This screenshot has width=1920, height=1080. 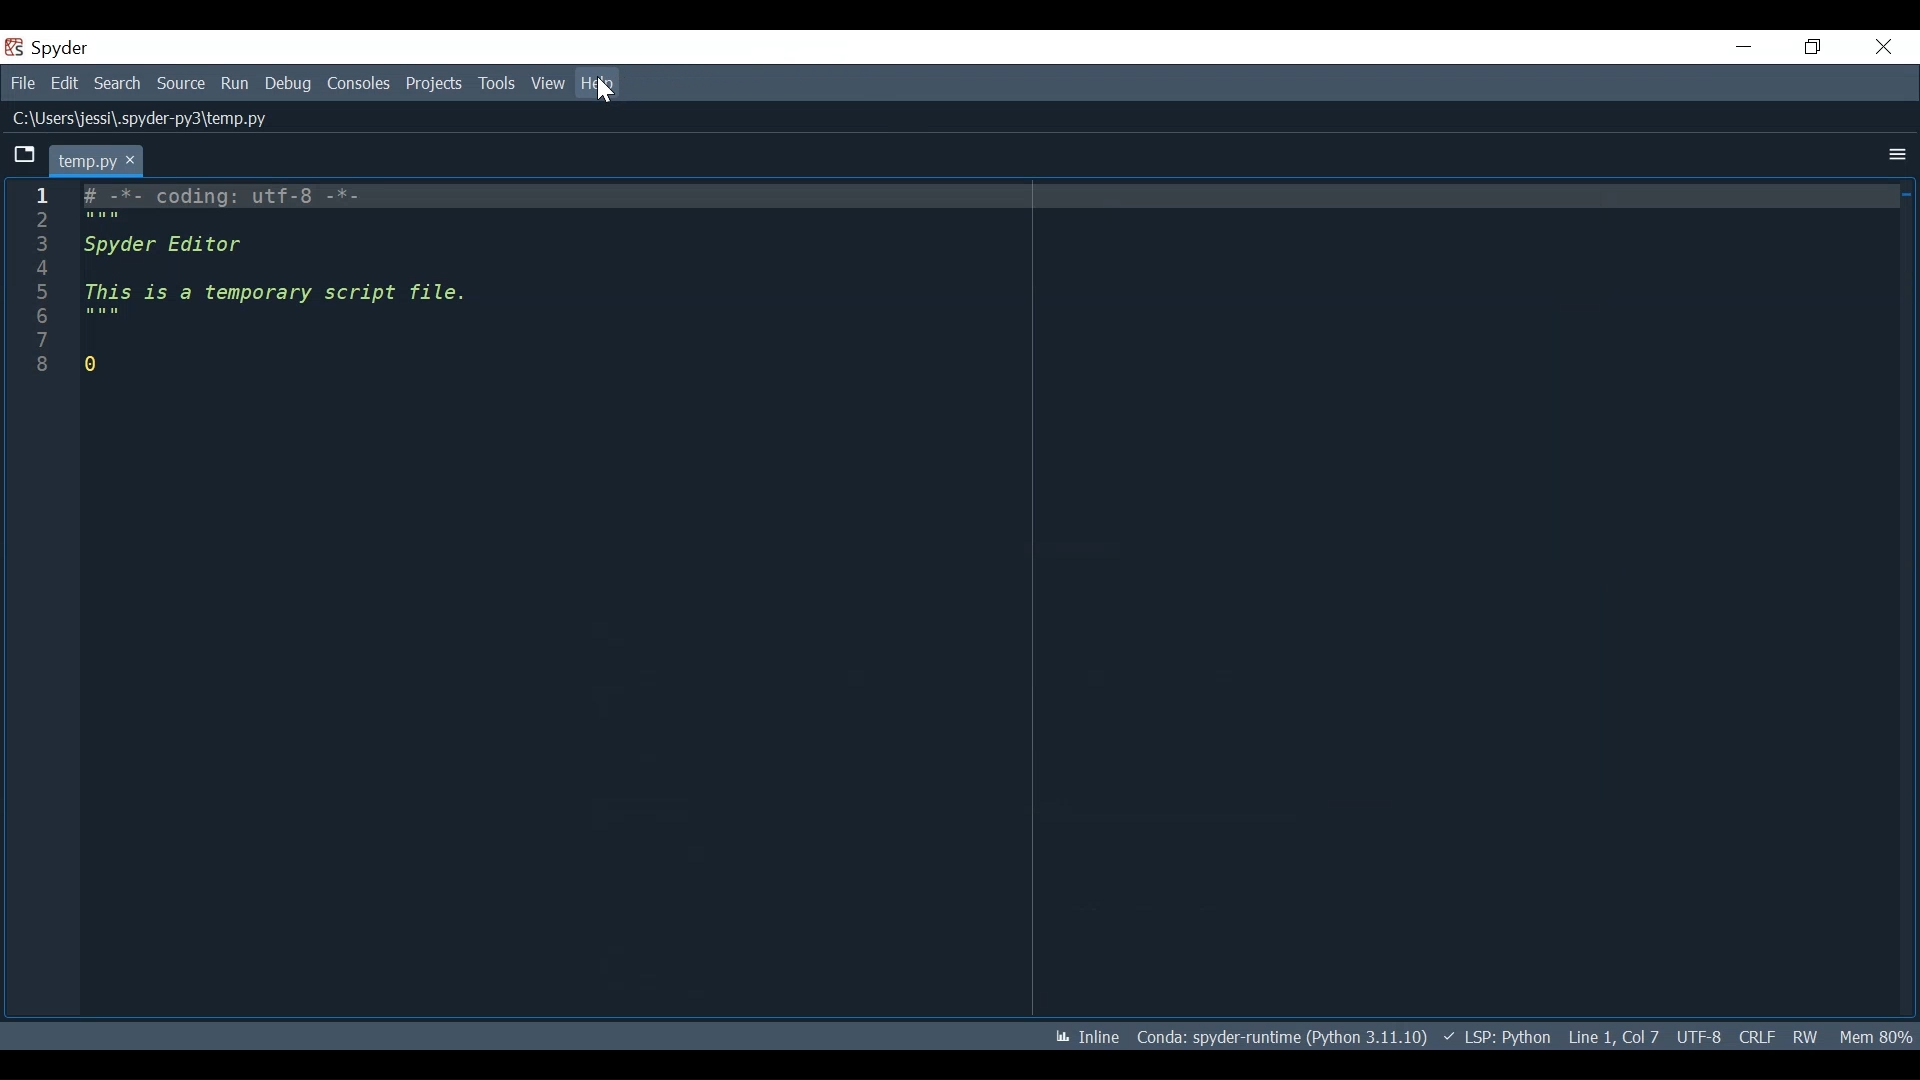 What do you see at coordinates (20, 81) in the screenshot?
I see `File` at bounding box center [20, 81].